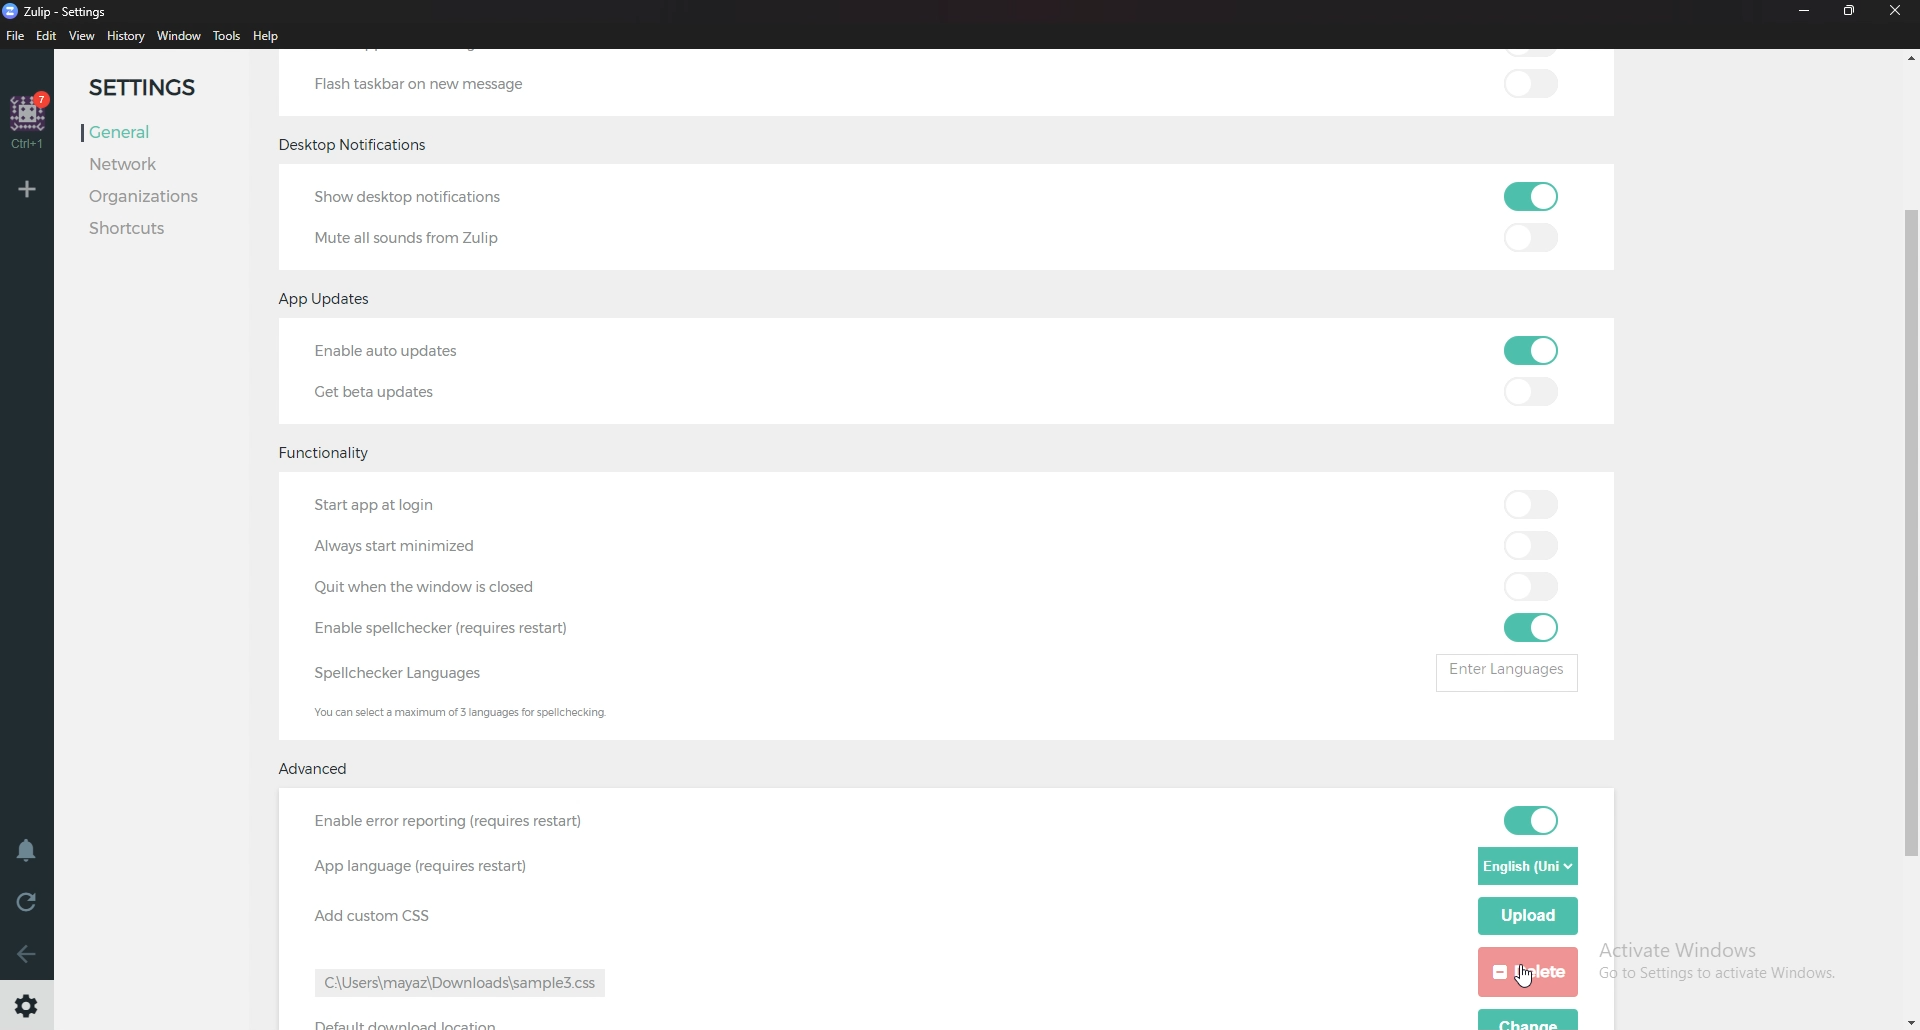 The image size is (1920, 1030). Describe the element at coordinates (418, 83) in the screenshot. I see `Flash taskbar on new message` at that location.